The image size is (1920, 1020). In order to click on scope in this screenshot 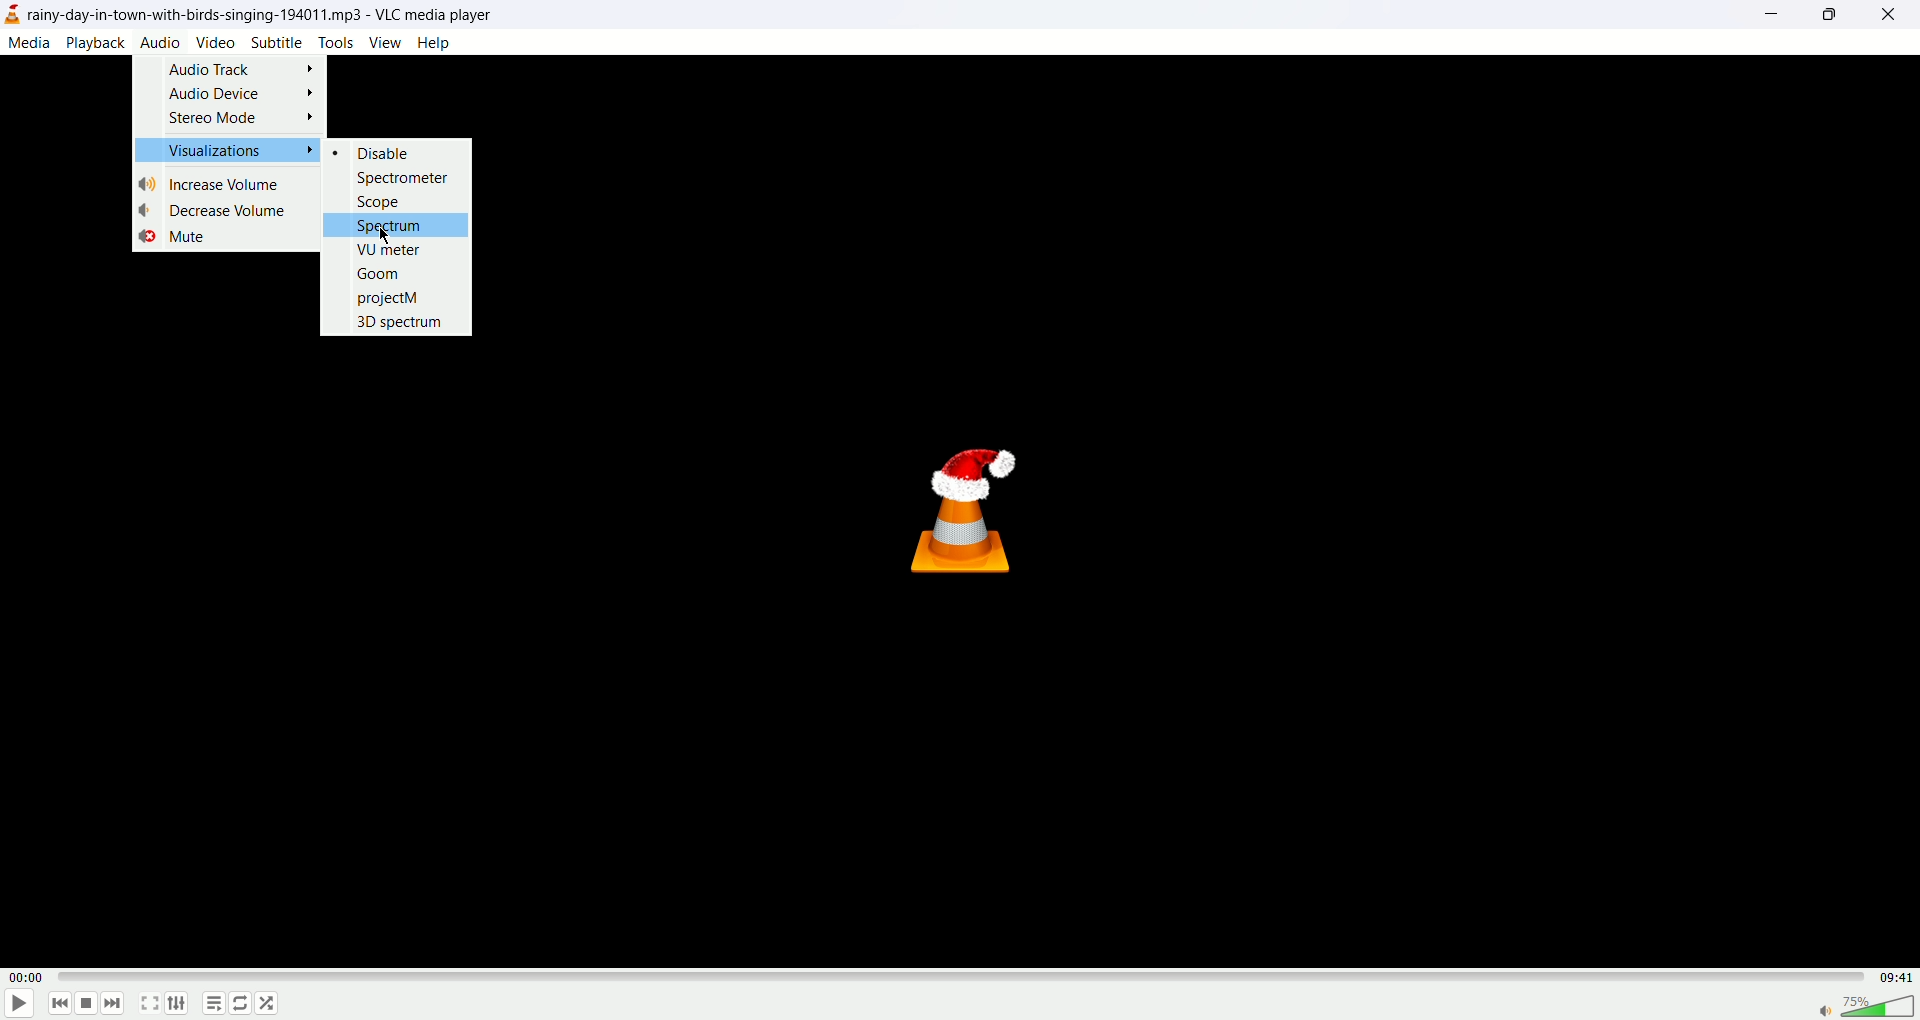, I will do `click(380, 200)`.